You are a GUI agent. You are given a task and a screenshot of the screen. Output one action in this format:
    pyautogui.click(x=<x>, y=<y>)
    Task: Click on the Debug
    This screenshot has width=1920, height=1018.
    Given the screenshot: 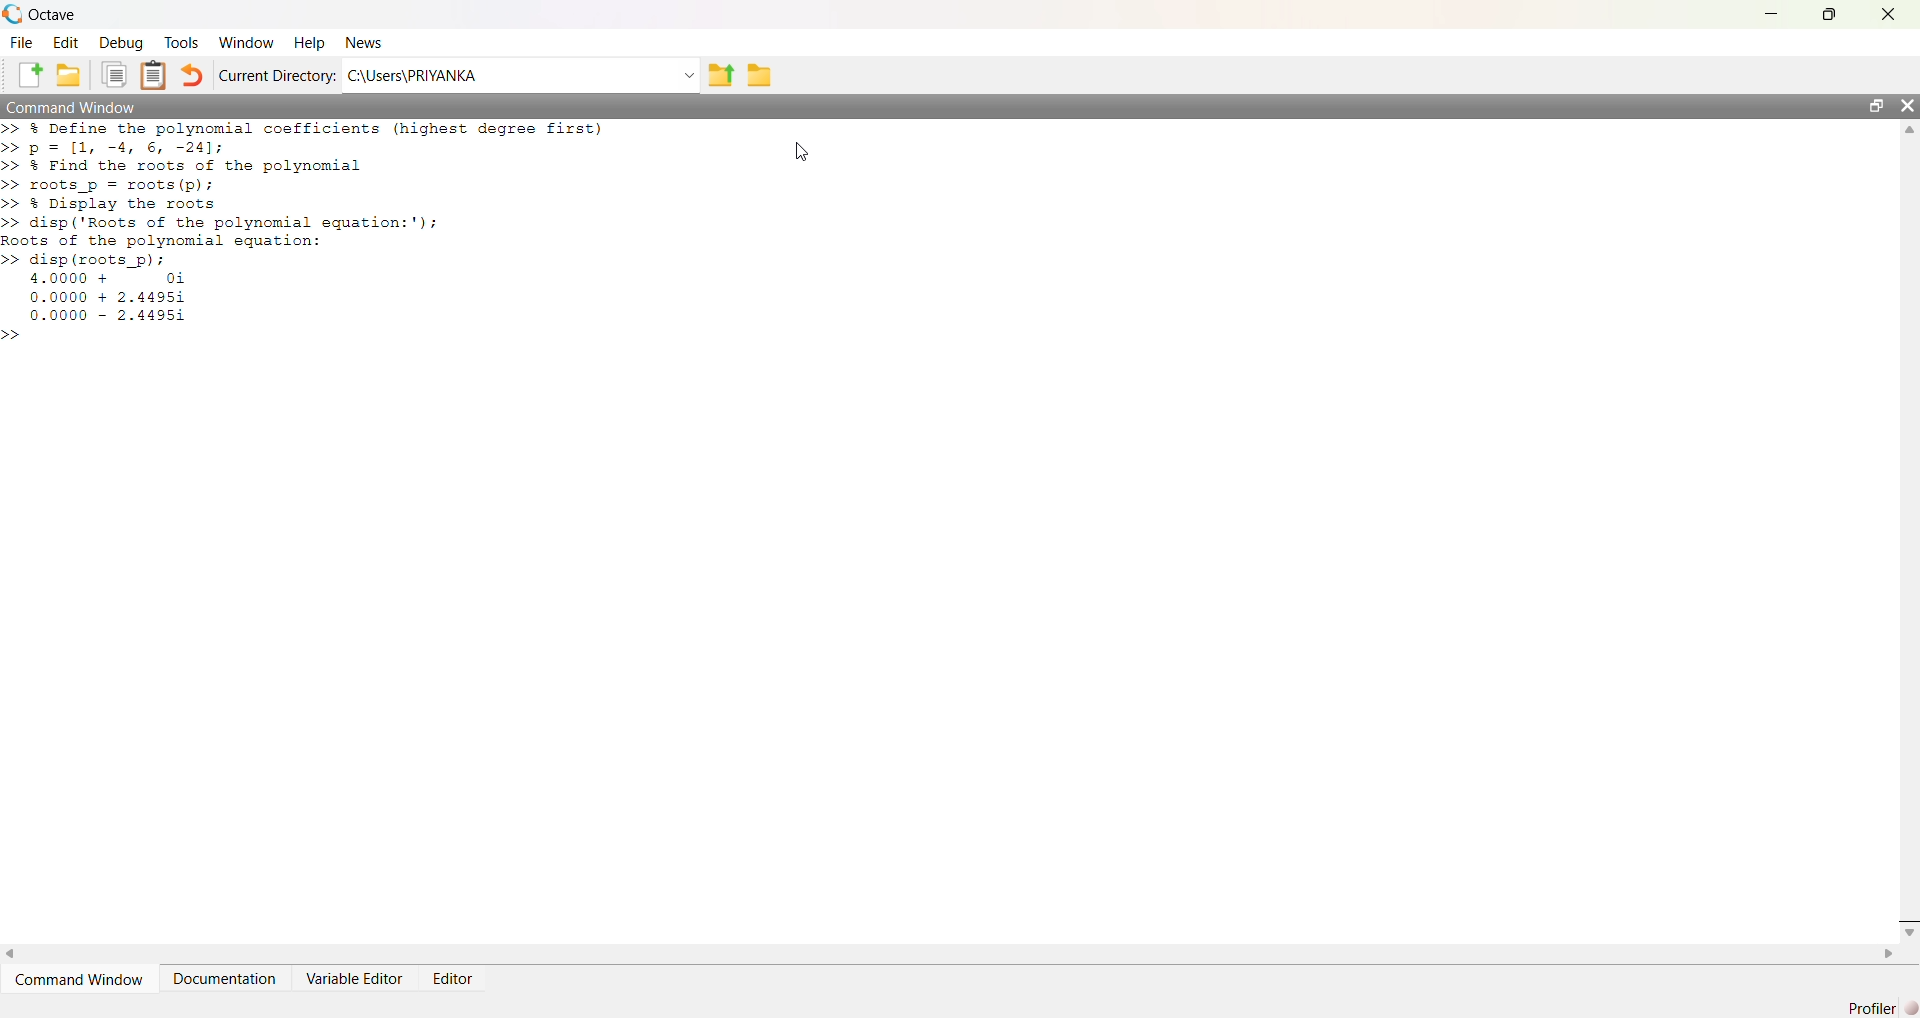 What is the action you would take?
    pyautogui.click(x=124, y=45)
    